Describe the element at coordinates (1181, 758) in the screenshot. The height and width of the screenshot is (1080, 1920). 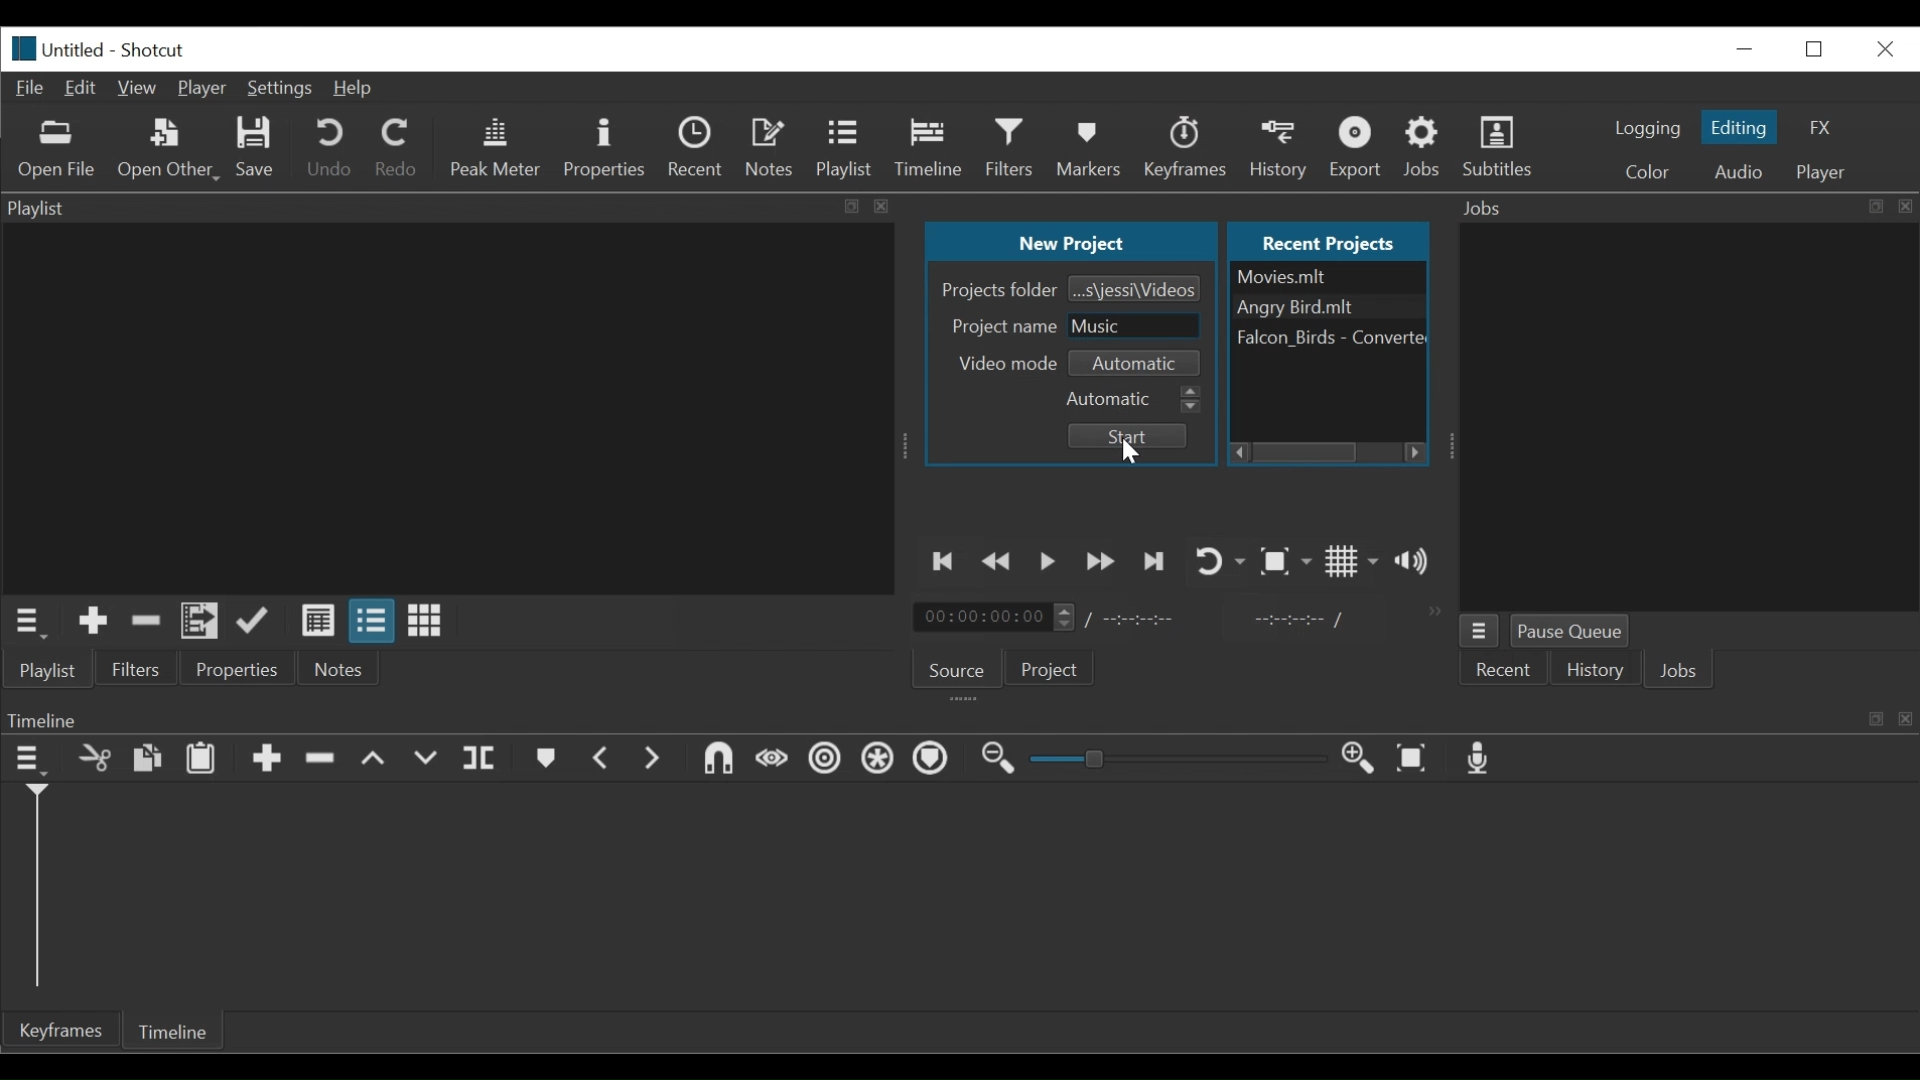
I see `Slider` at that location.